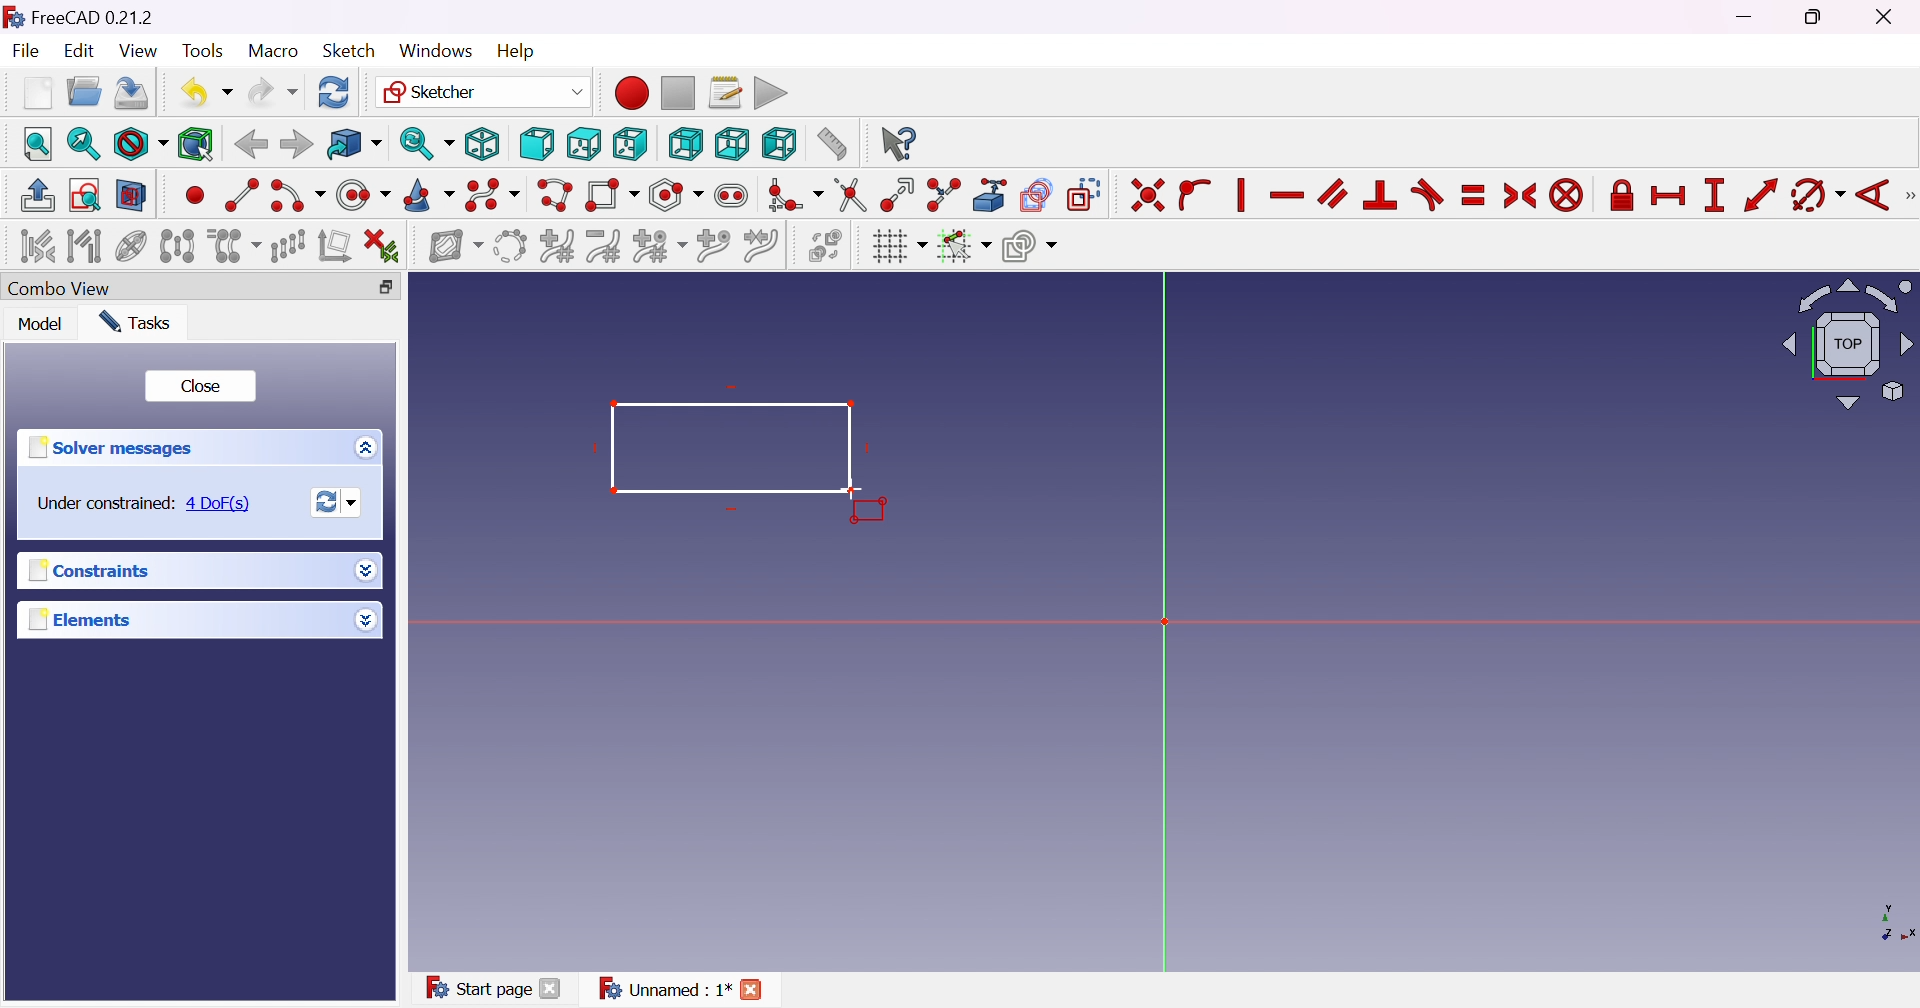 The width and height of the screenshot is (1920, 1008). What do you see at coordinates (852, 196) in the screenshot?
I see `Trim edge` at bounding box center [852, 196].